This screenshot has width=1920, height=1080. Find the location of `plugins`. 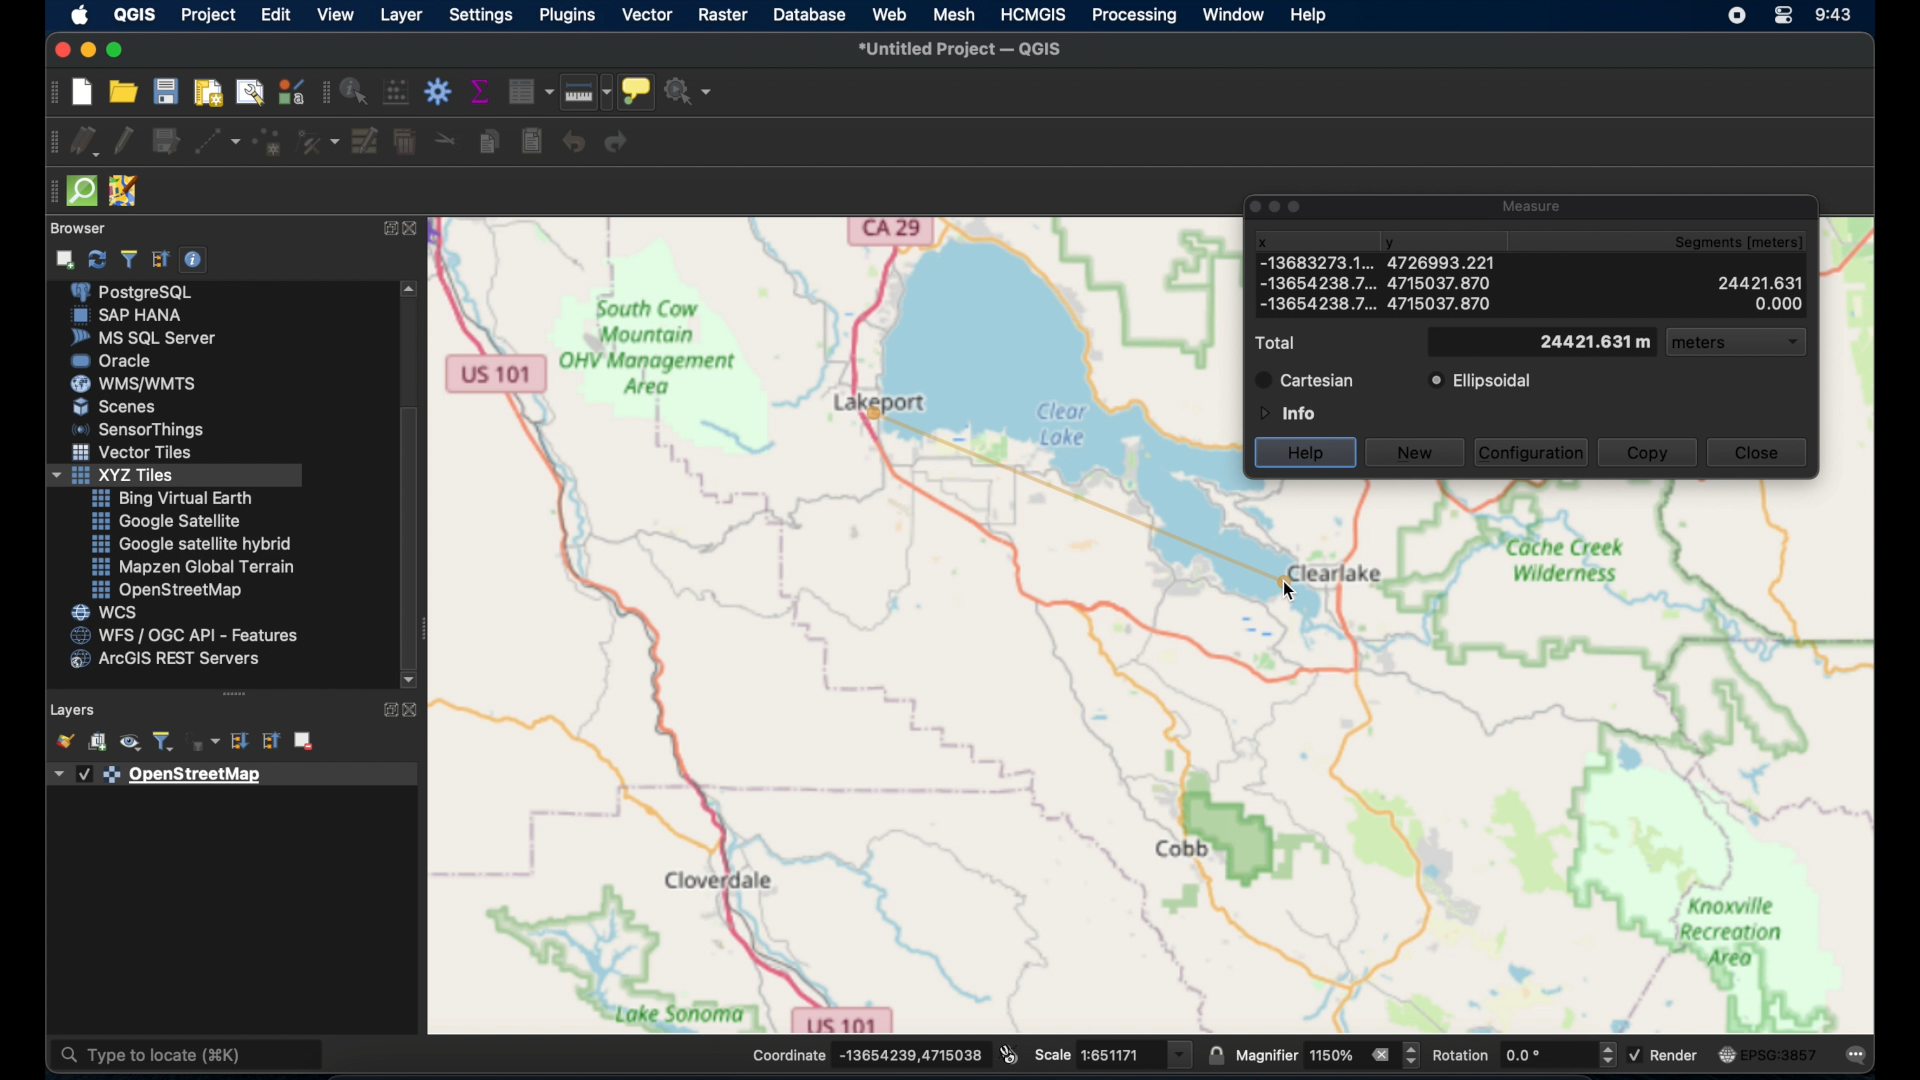

plugins is located at coordinates (568, 15).